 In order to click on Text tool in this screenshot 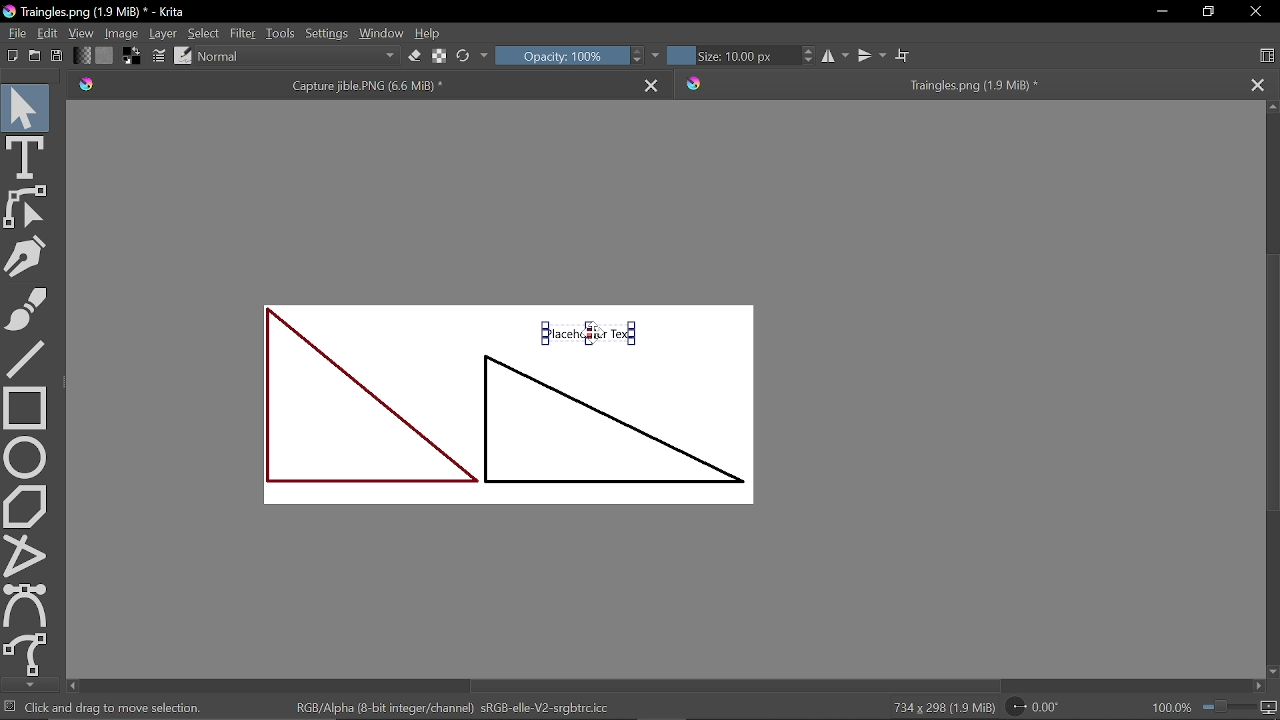, I will do `click(26, 156)`.